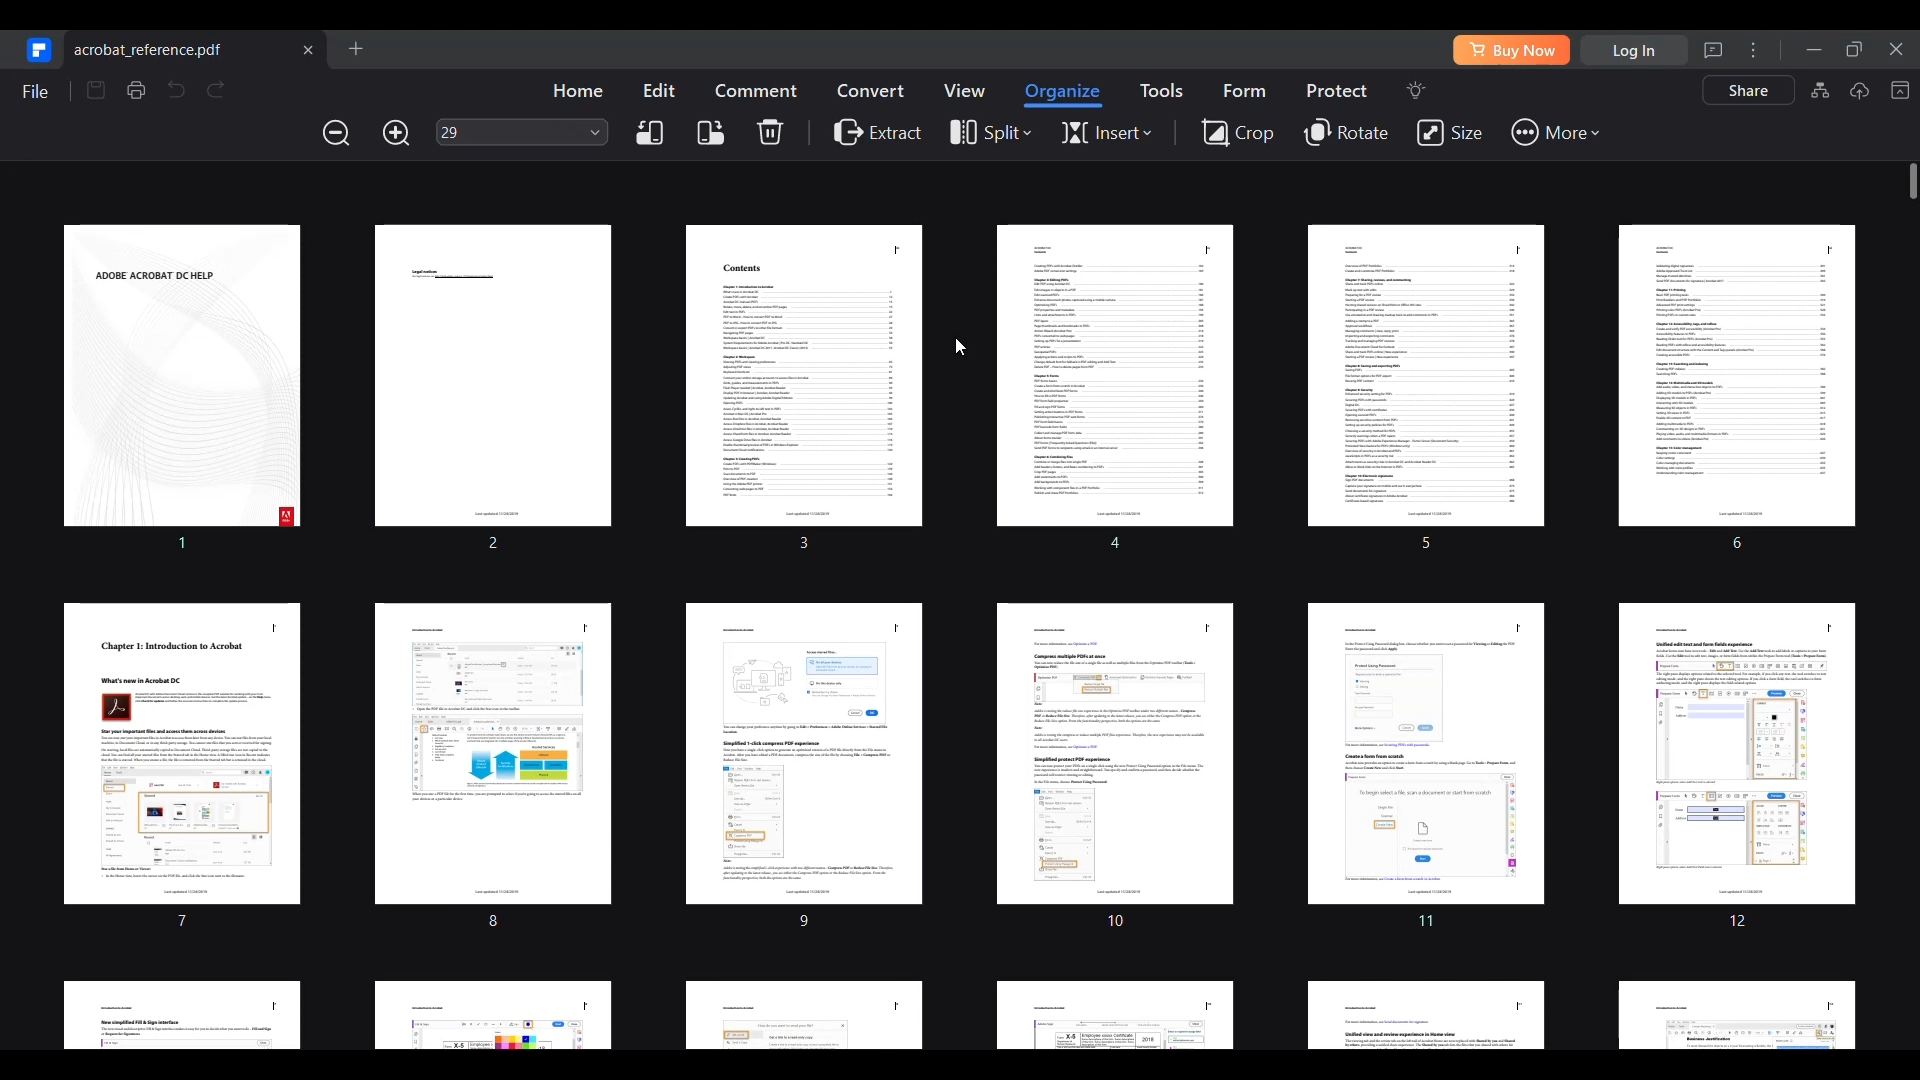 This screenshot has width=1920, height=1080. What do you see at coordinates (1899, 47) in the screenshot?
I see `Close` at bounding box center [1899, 47].